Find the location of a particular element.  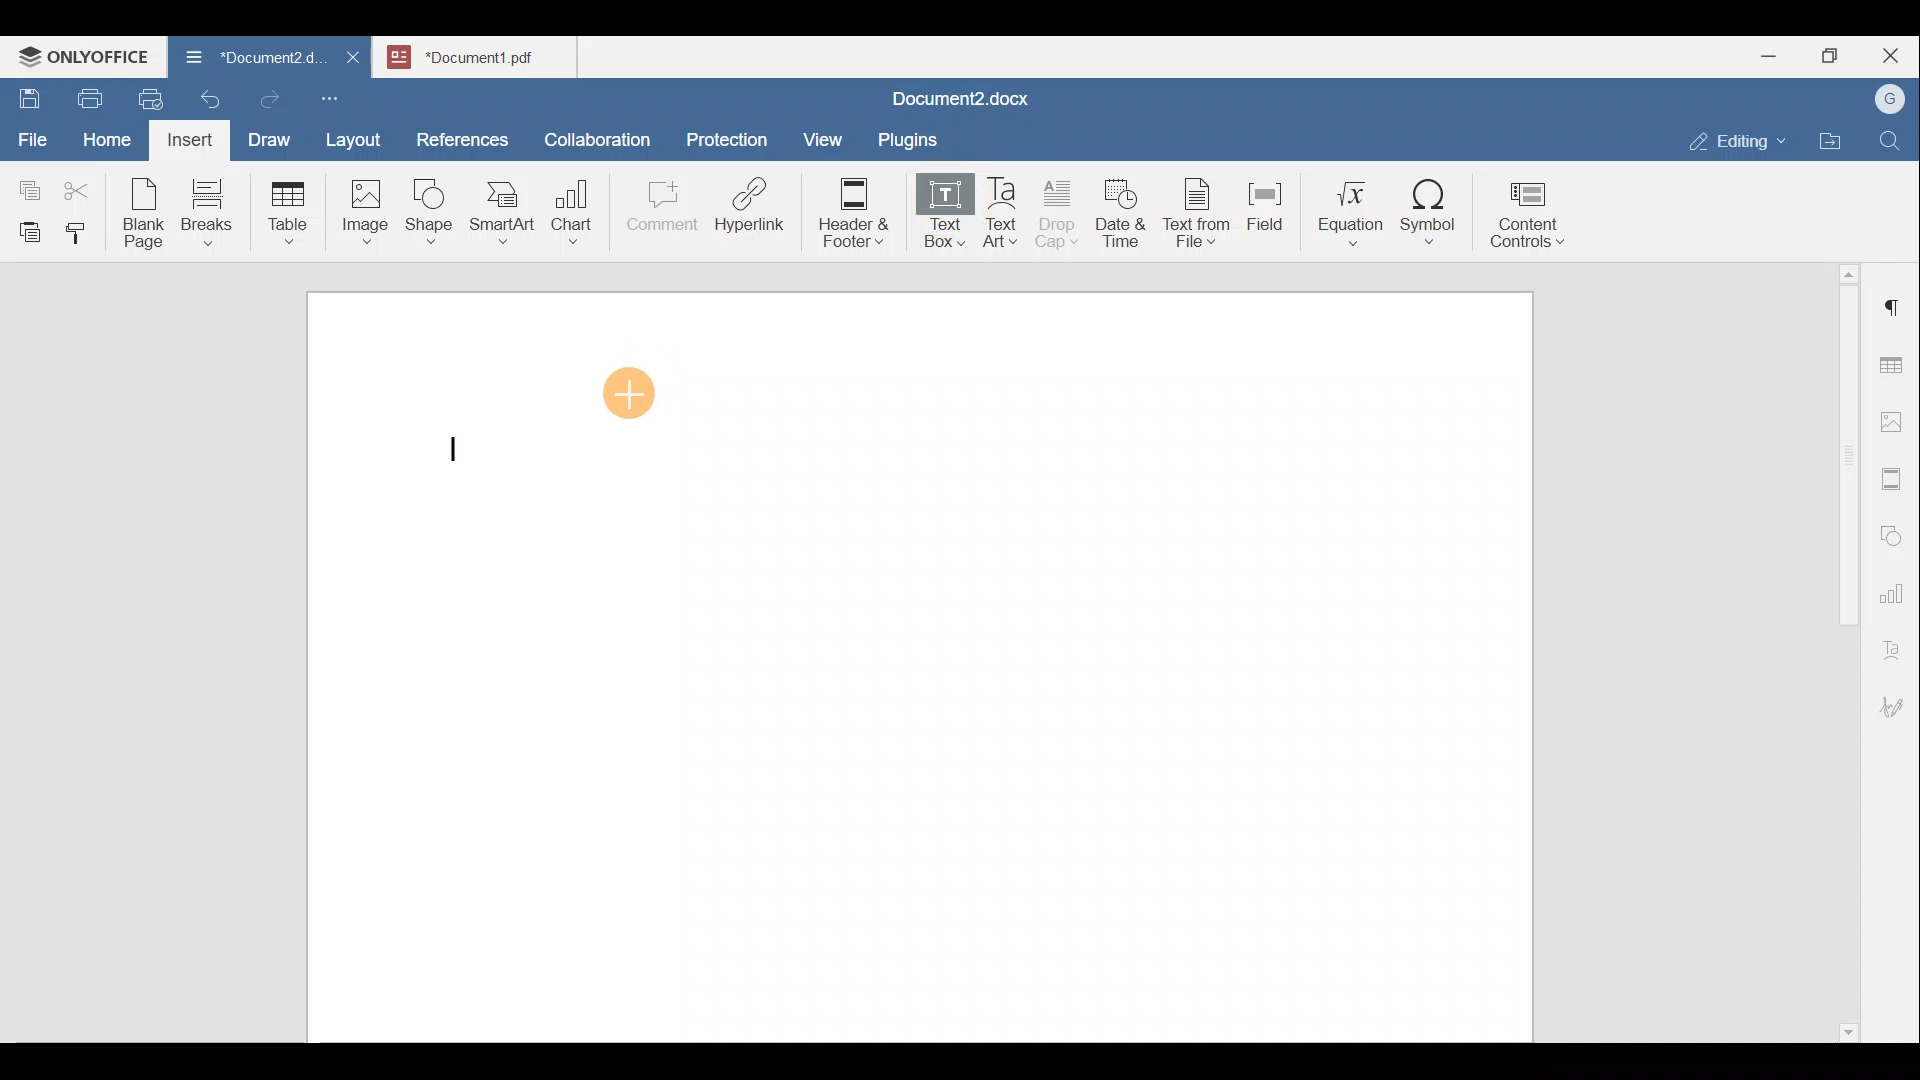

Breaks is located at coordinates (206, 214).